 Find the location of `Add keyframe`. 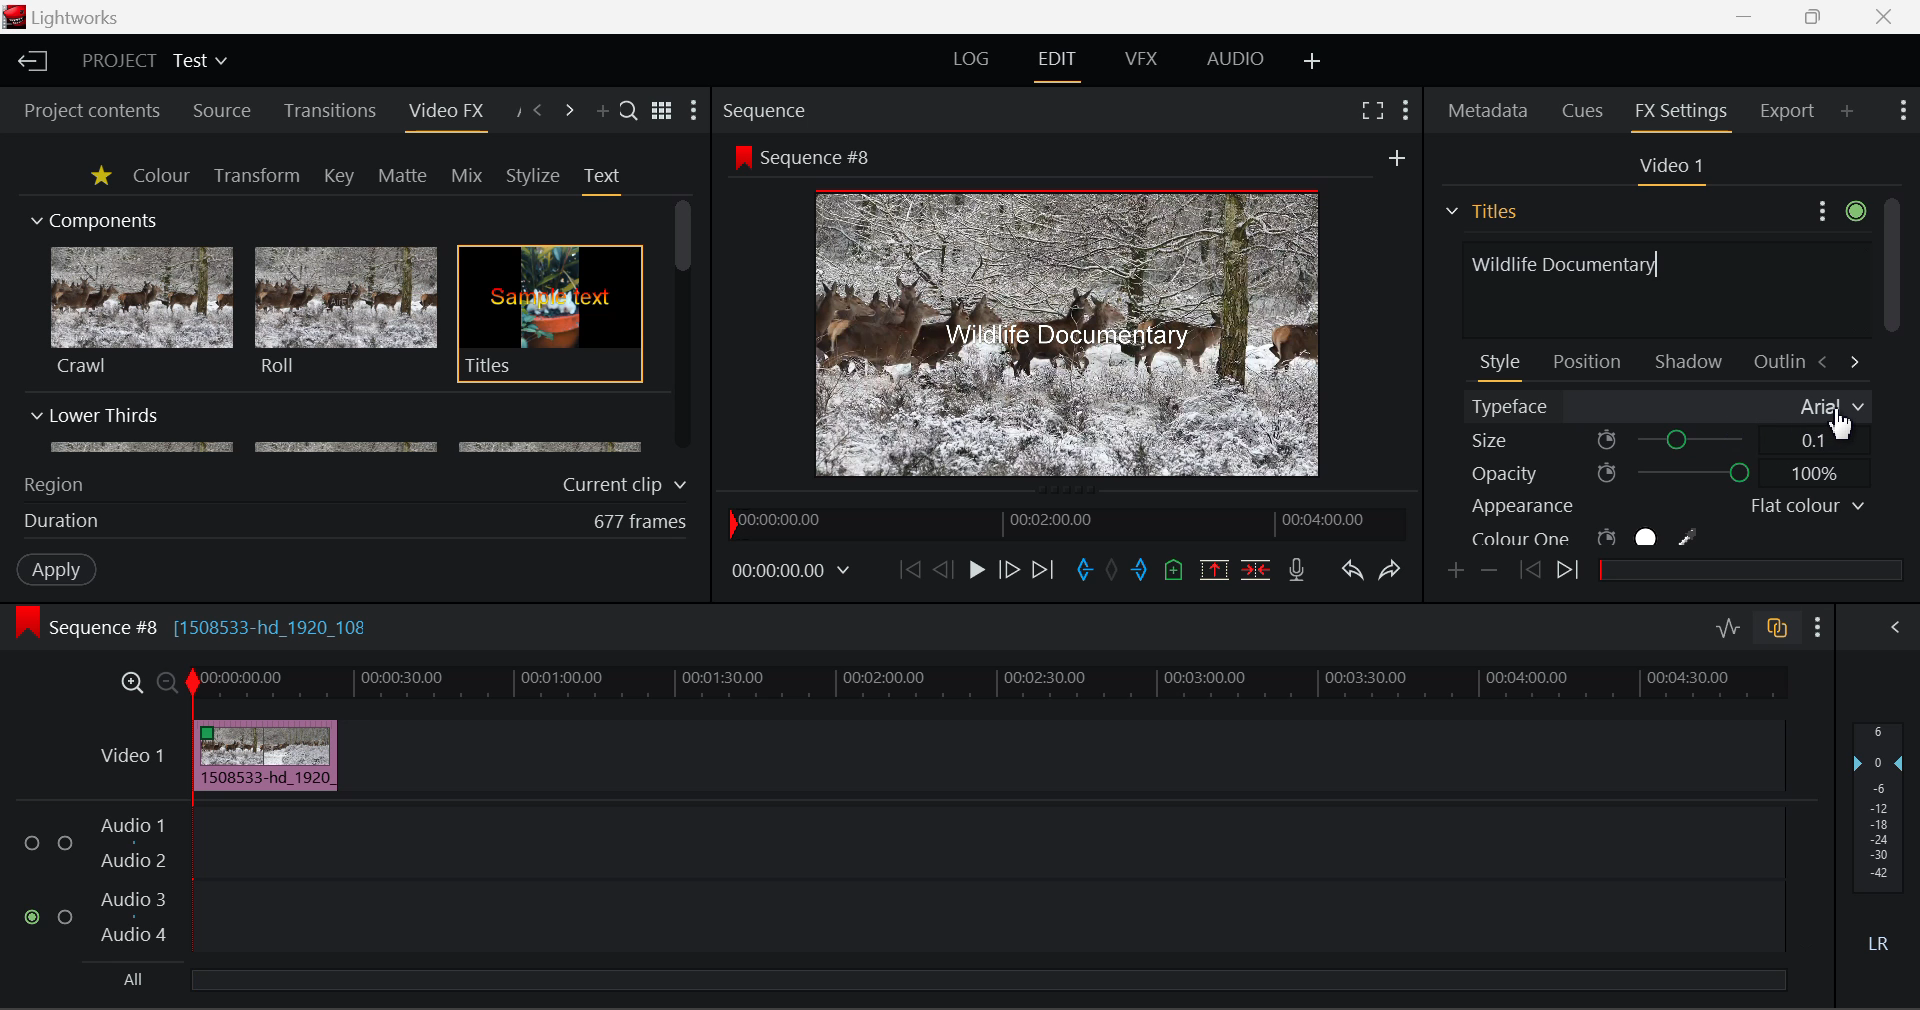

Add keyframe is located at coordinates (1458, 572).